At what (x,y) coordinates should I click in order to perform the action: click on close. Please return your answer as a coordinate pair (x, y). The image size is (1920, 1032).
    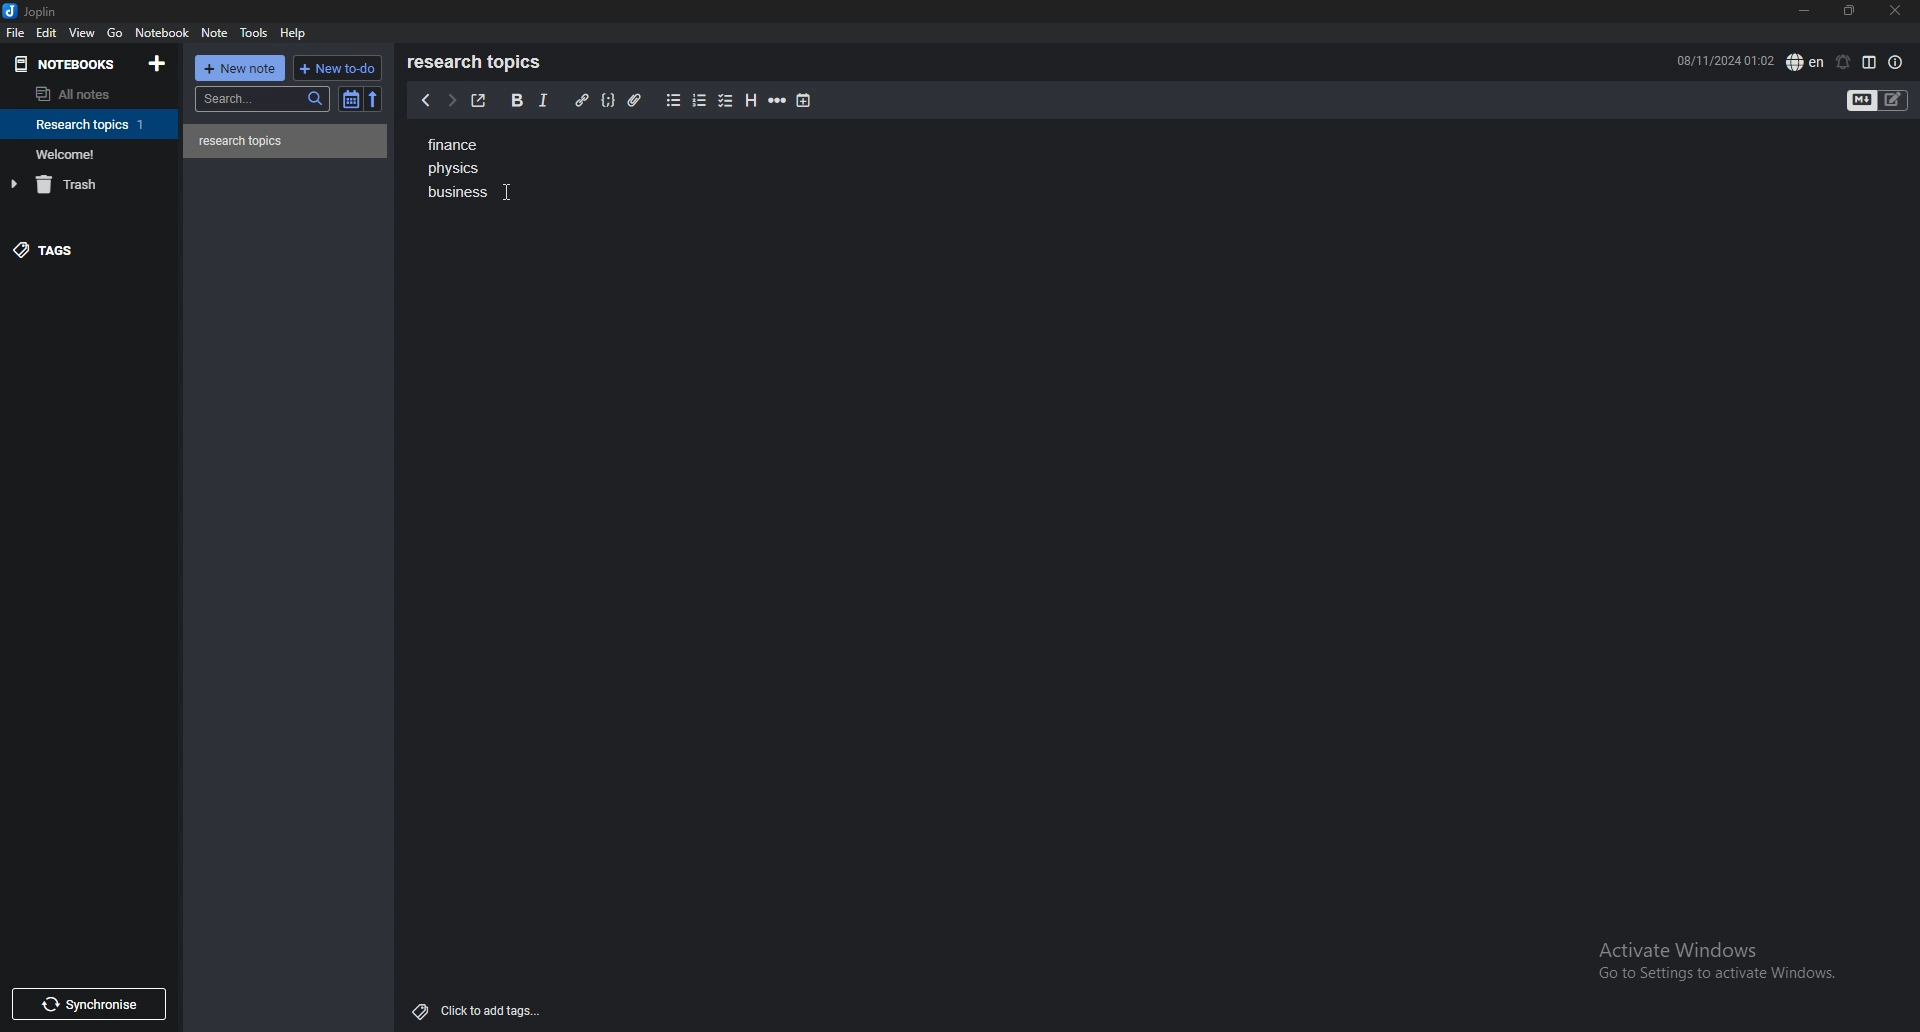
    Looking at the image, I should click on (1895, 12).